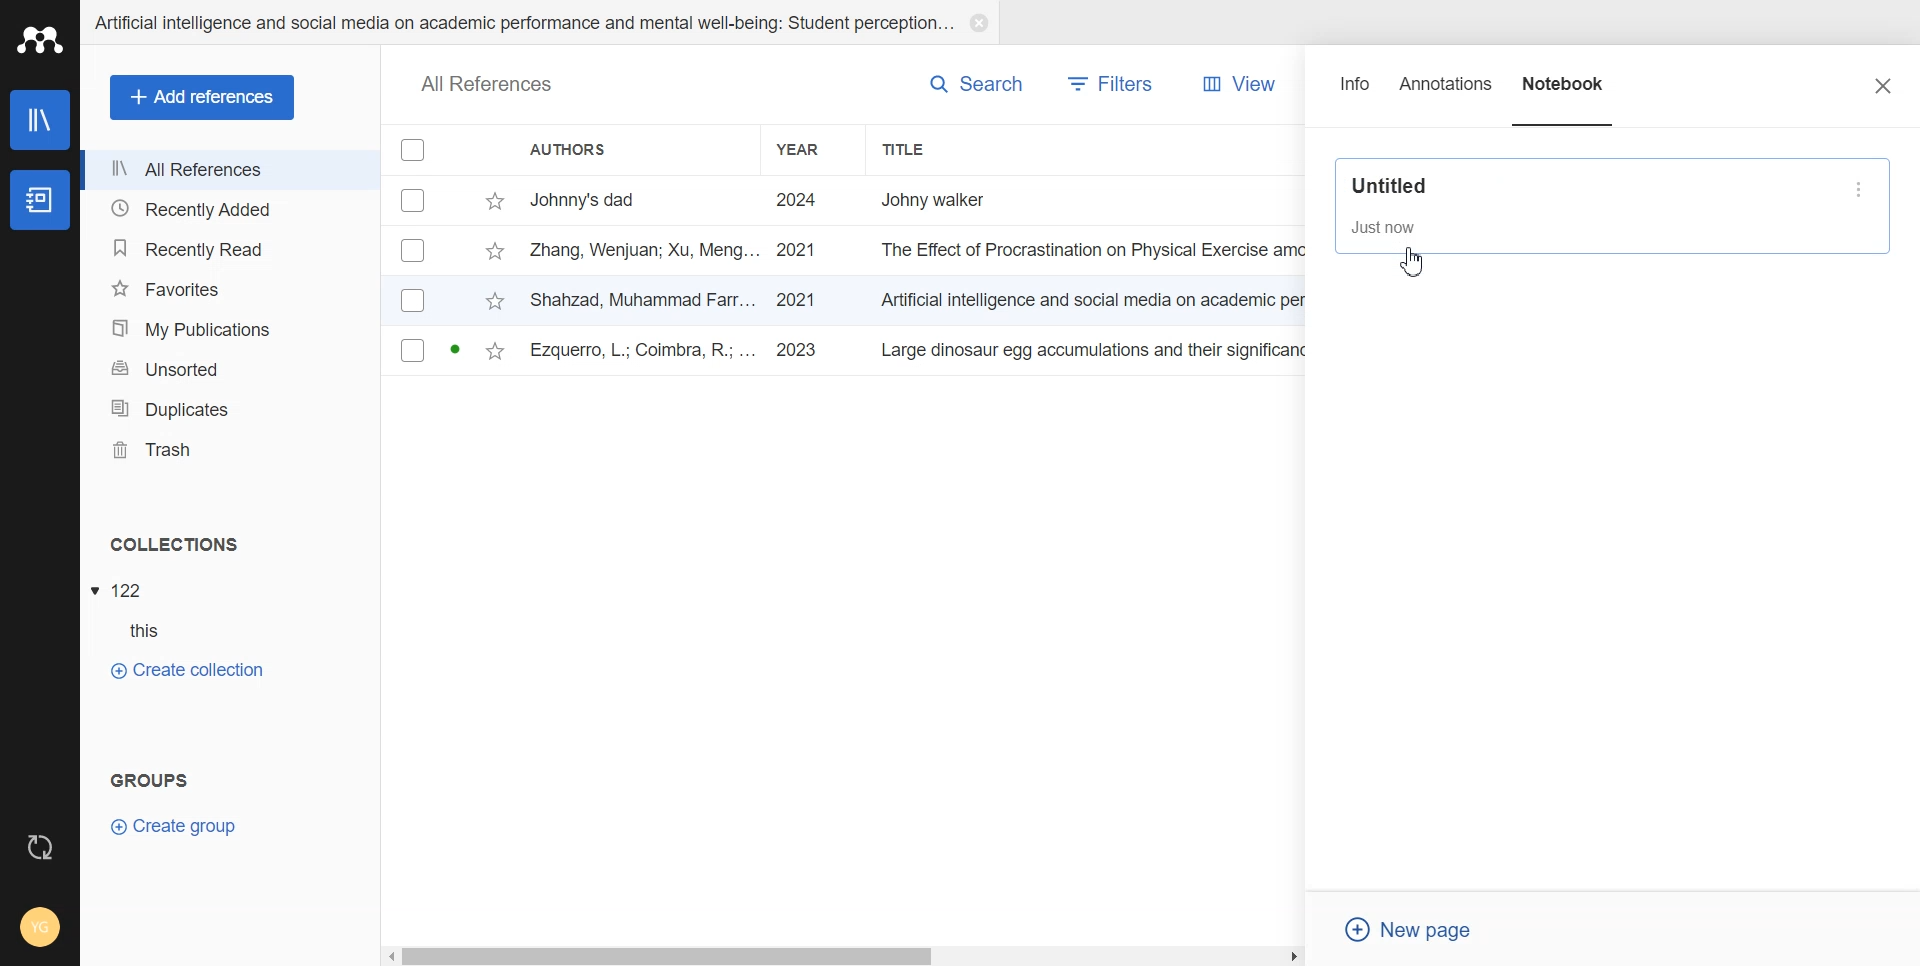  I want to click on star, so click(494, 253).